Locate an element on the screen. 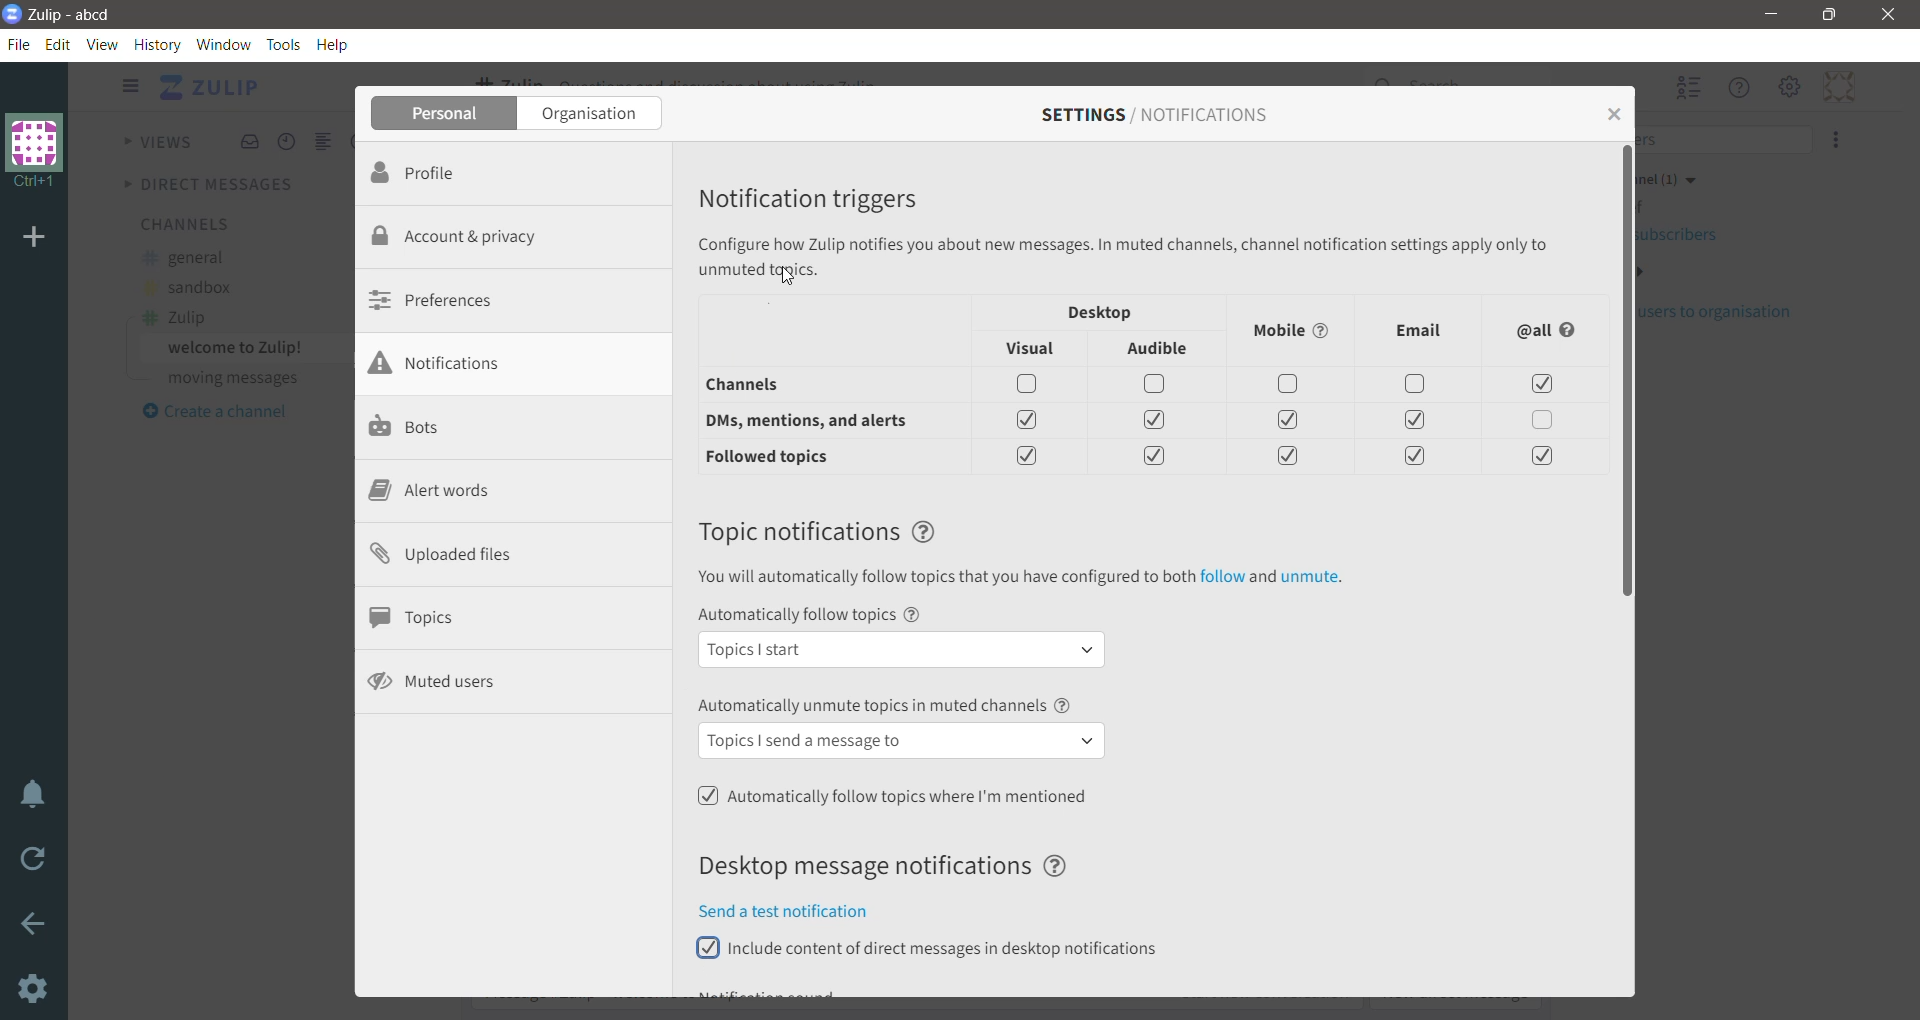 The image size is (1920, 1020). Personal is located at coordinates (445, 114).